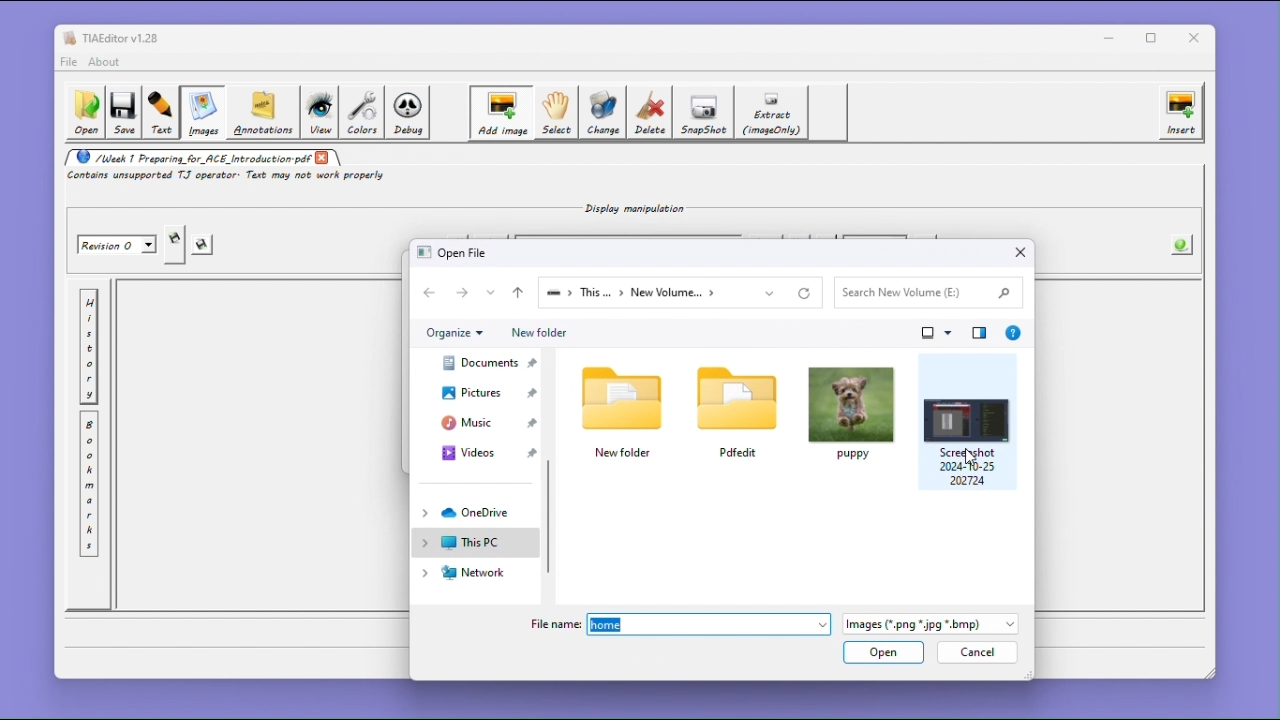 The image size is (1280, 720). I want to click on SnapShot, so click(706, 113).